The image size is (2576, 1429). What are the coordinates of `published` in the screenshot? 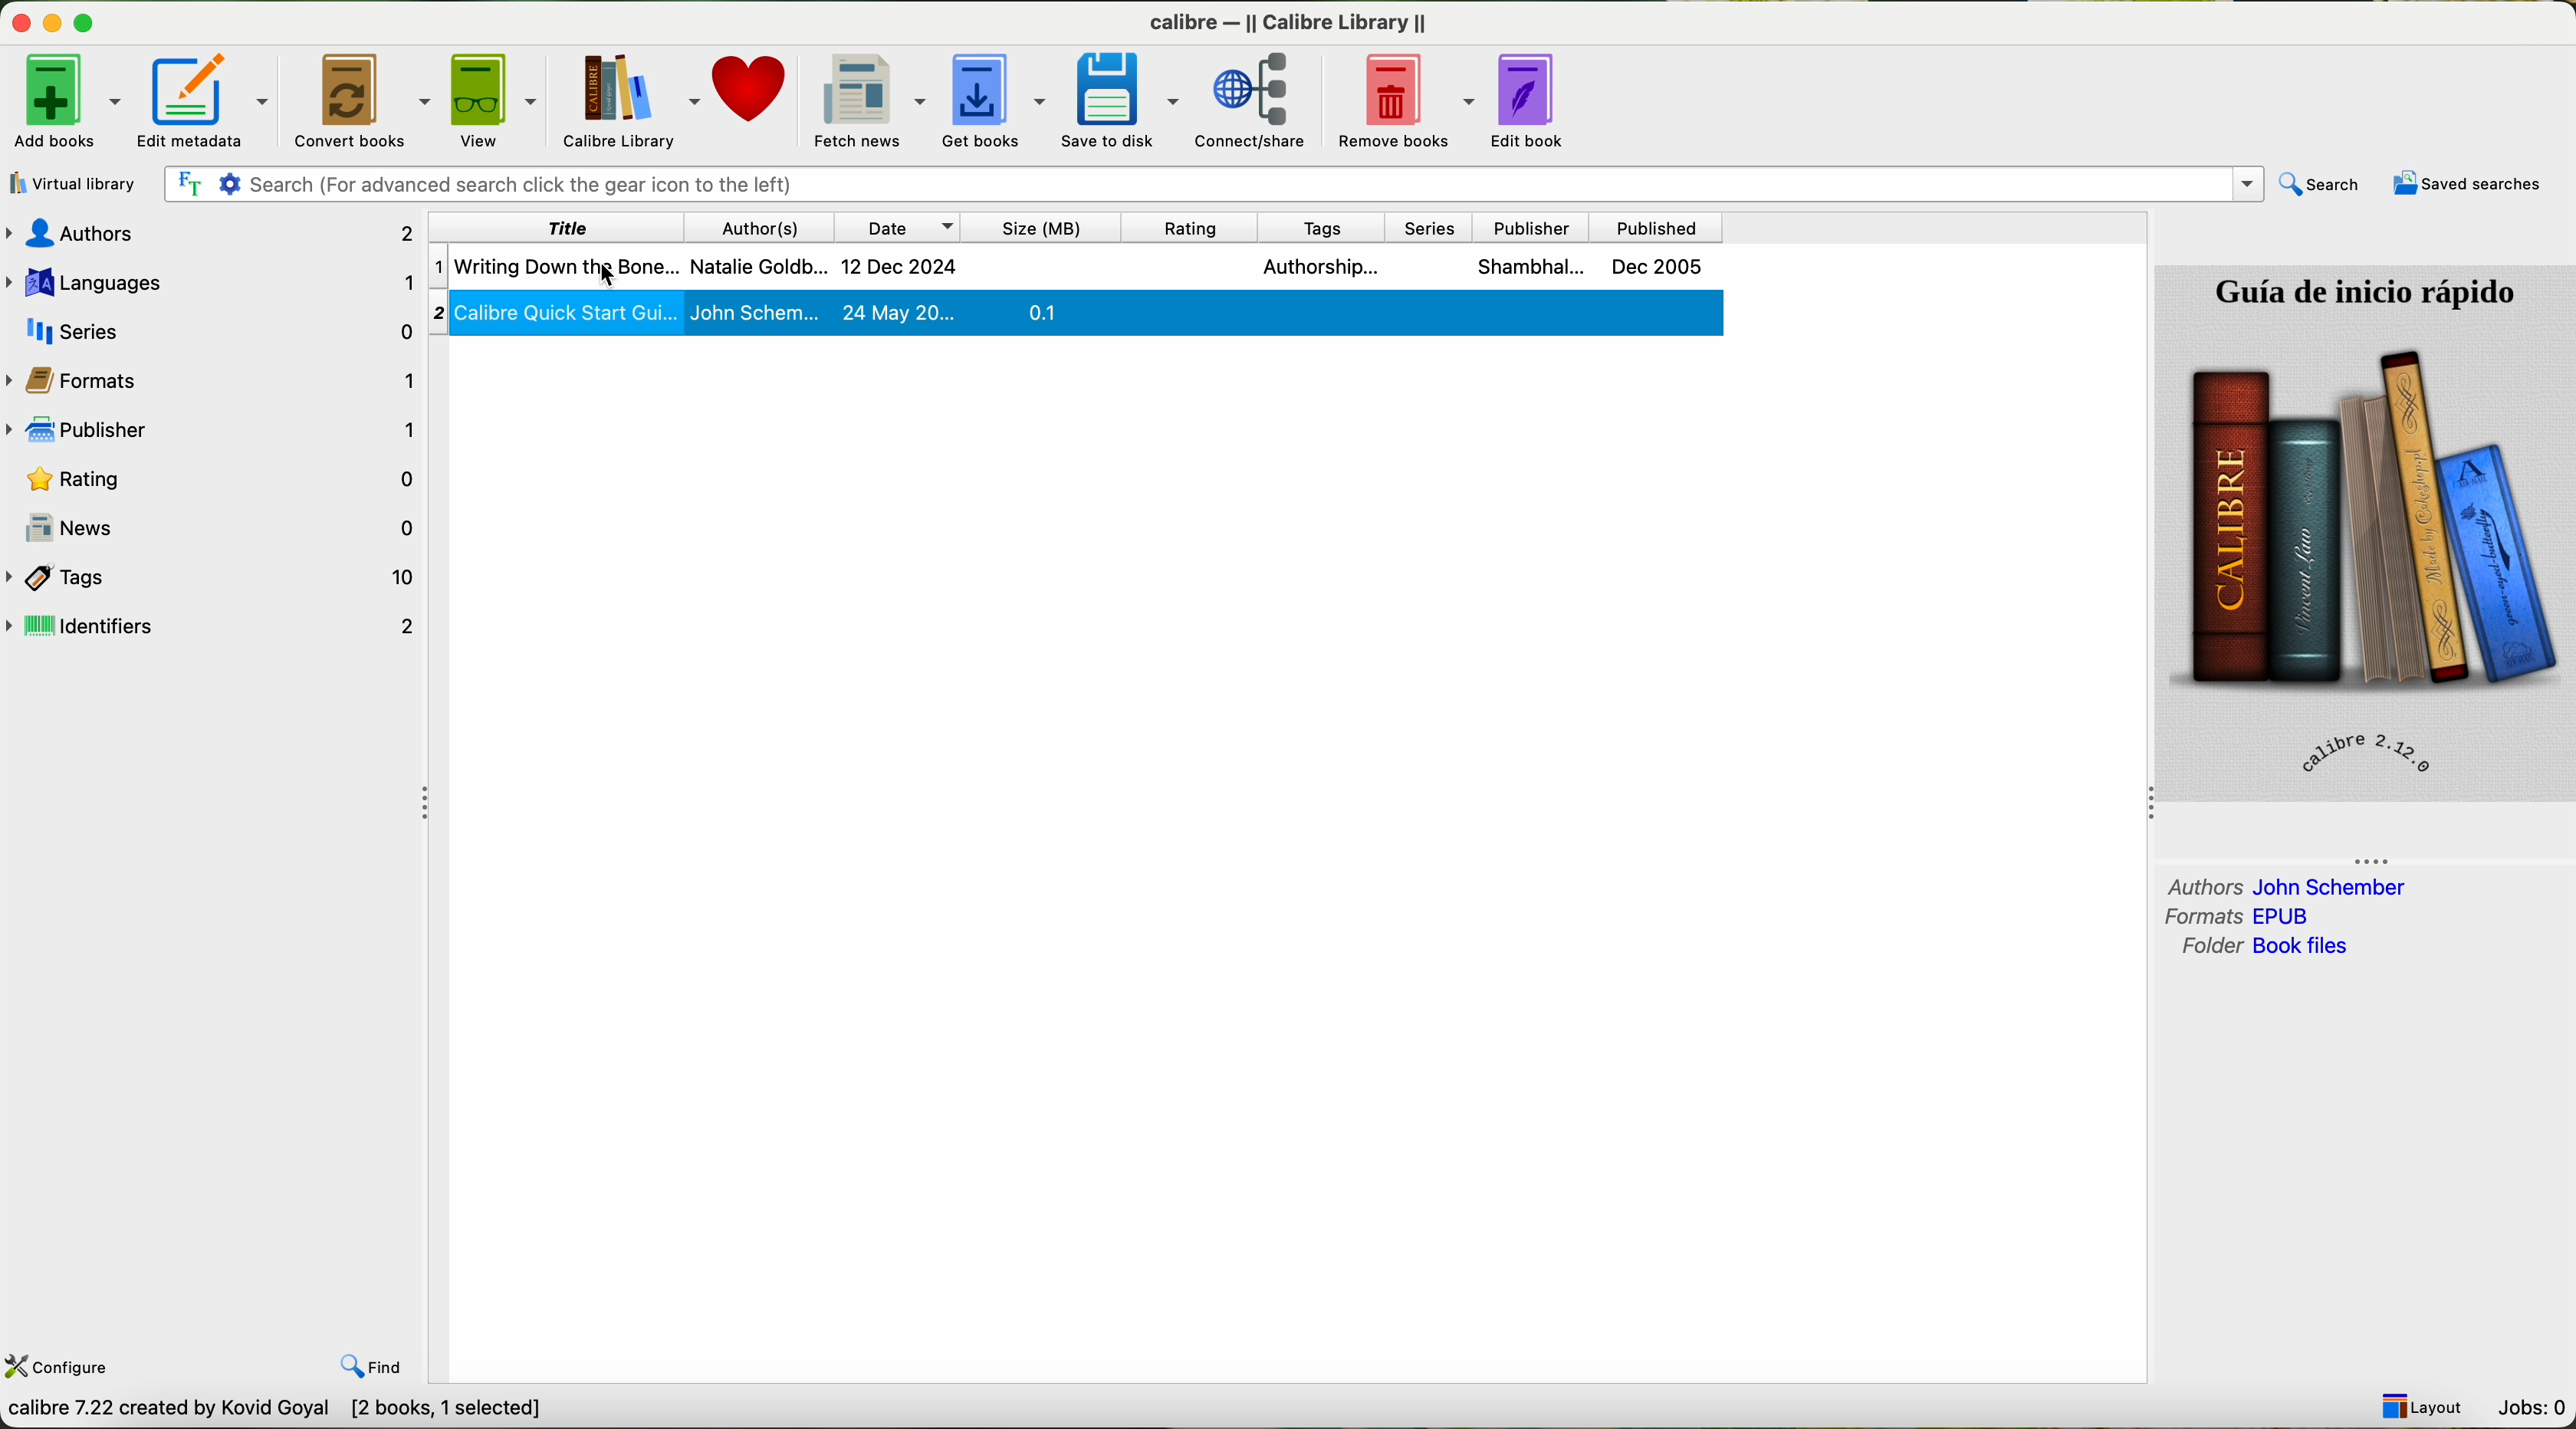 It's located at (1657, 229).